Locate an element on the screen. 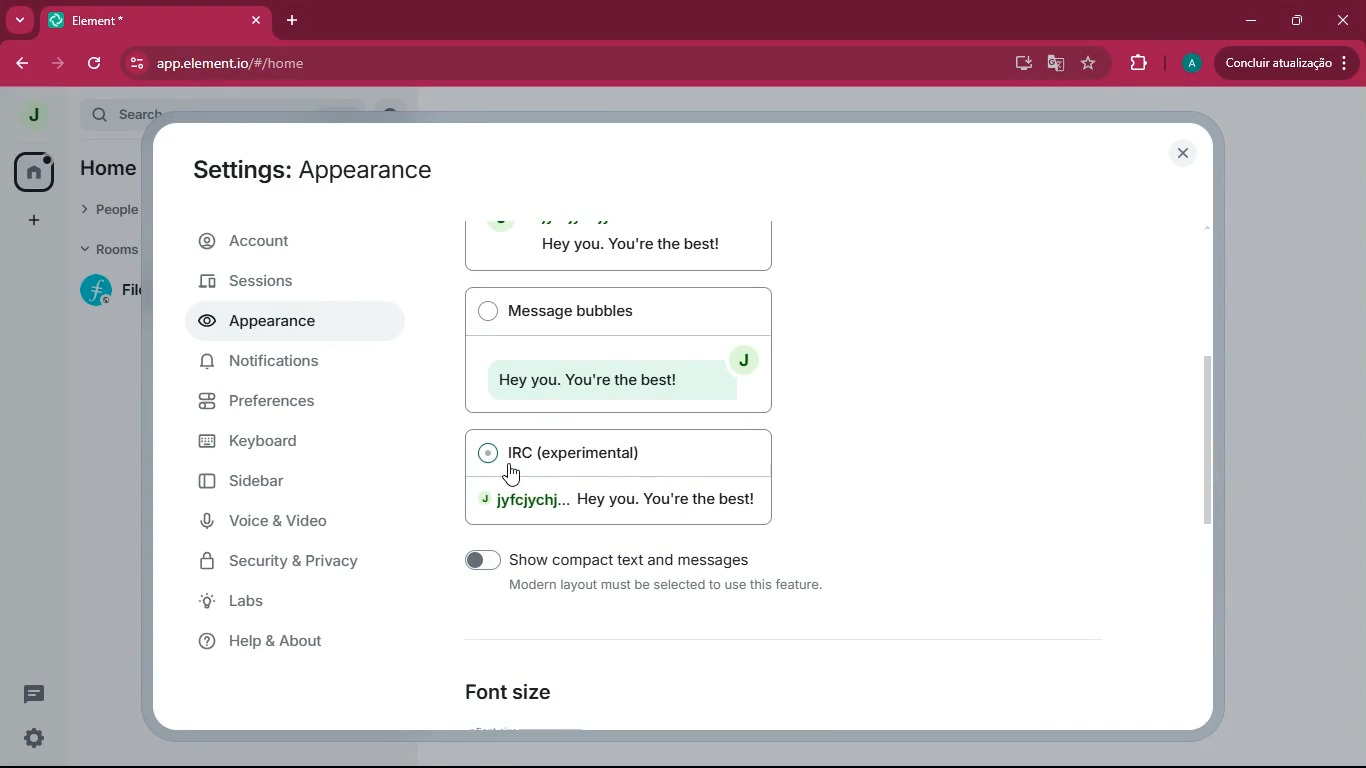  voice is located at coordinates (289, 522).